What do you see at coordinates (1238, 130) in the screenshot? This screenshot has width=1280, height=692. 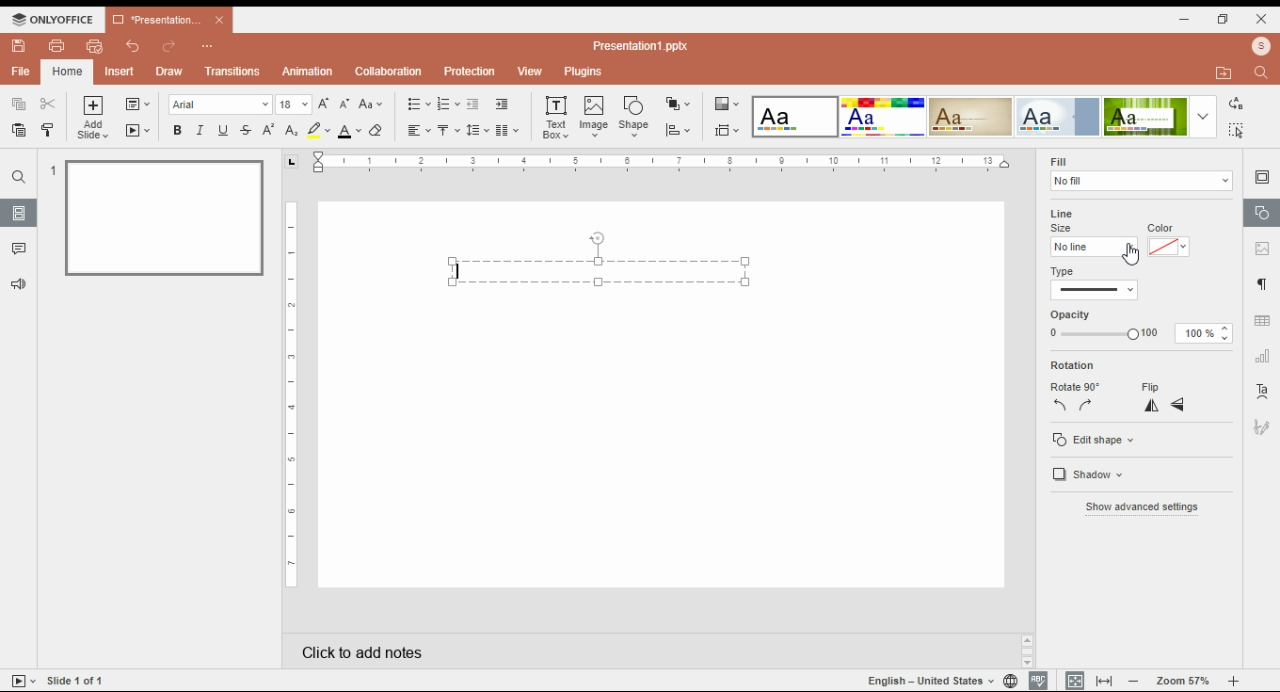 I see `find` at bounding box center [1238, 130].